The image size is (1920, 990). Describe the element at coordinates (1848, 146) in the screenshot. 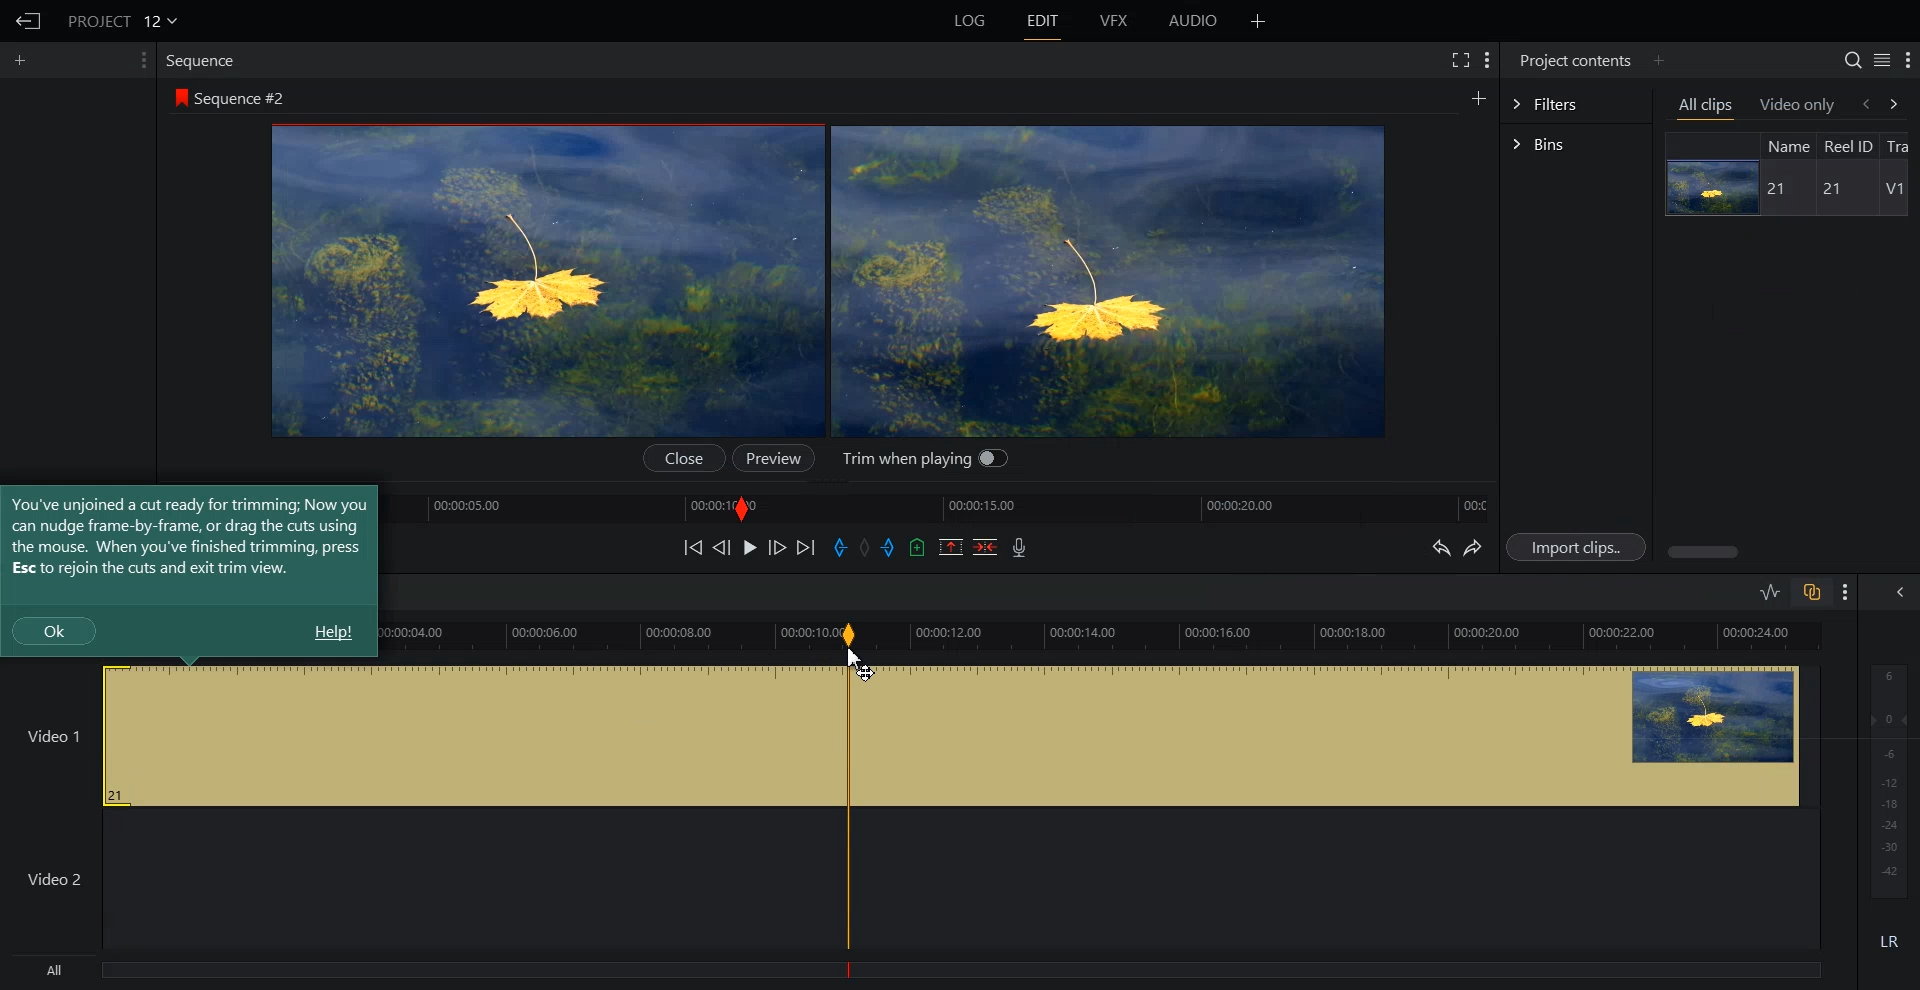

I see `Reel ID` at that location.